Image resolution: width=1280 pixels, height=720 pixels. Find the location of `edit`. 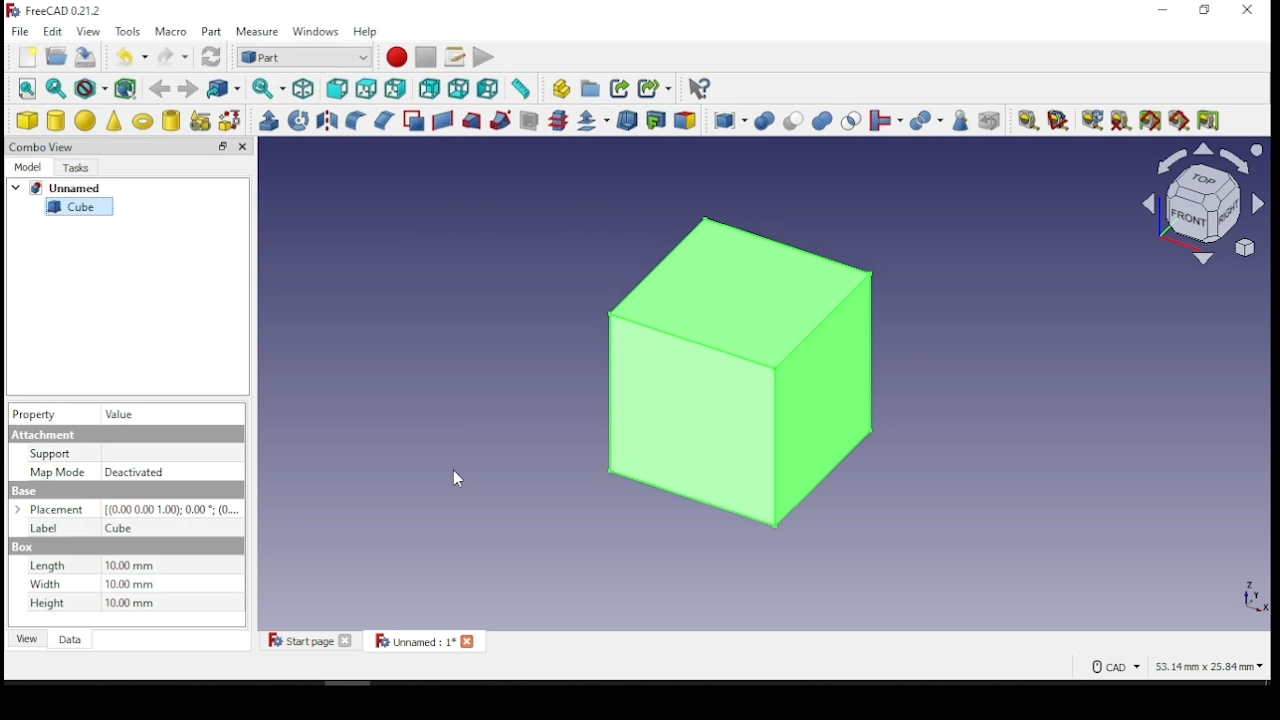

edit is located at coordinates (54, 32).